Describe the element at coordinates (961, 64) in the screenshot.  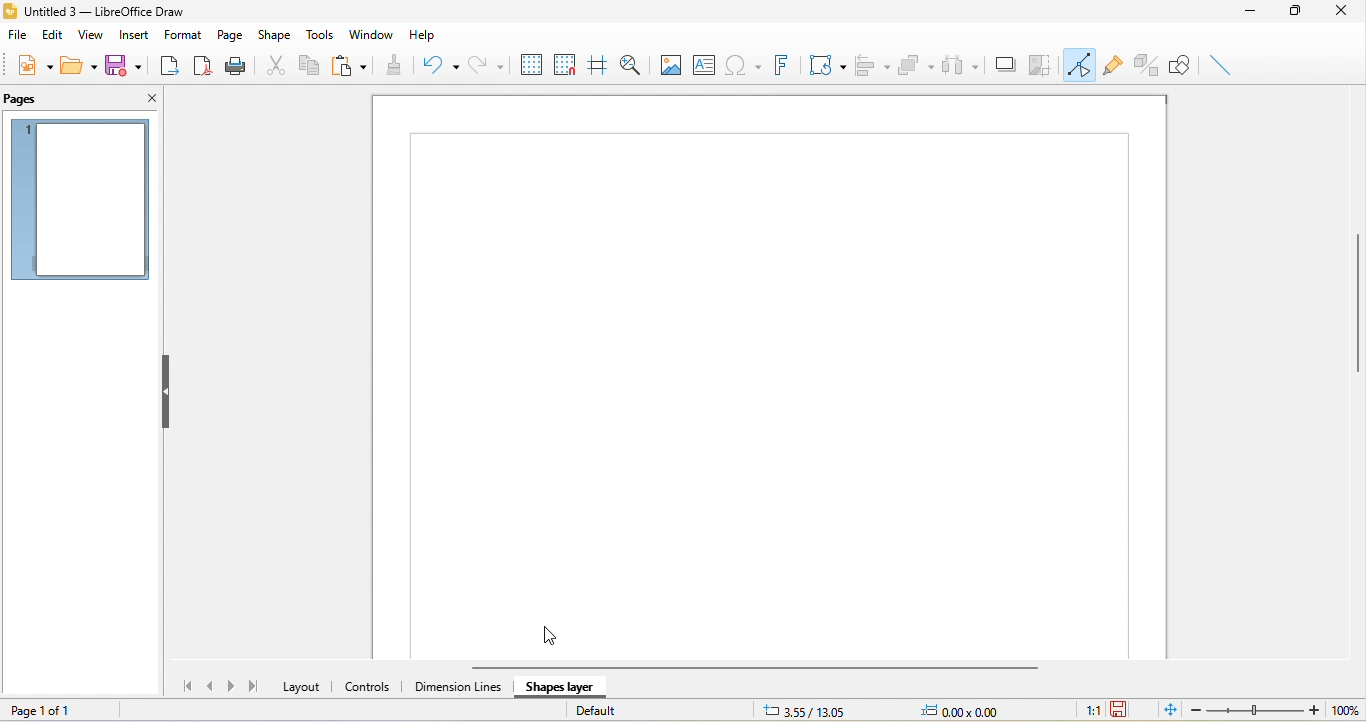
I see `select at least three object to distribute` at that location.